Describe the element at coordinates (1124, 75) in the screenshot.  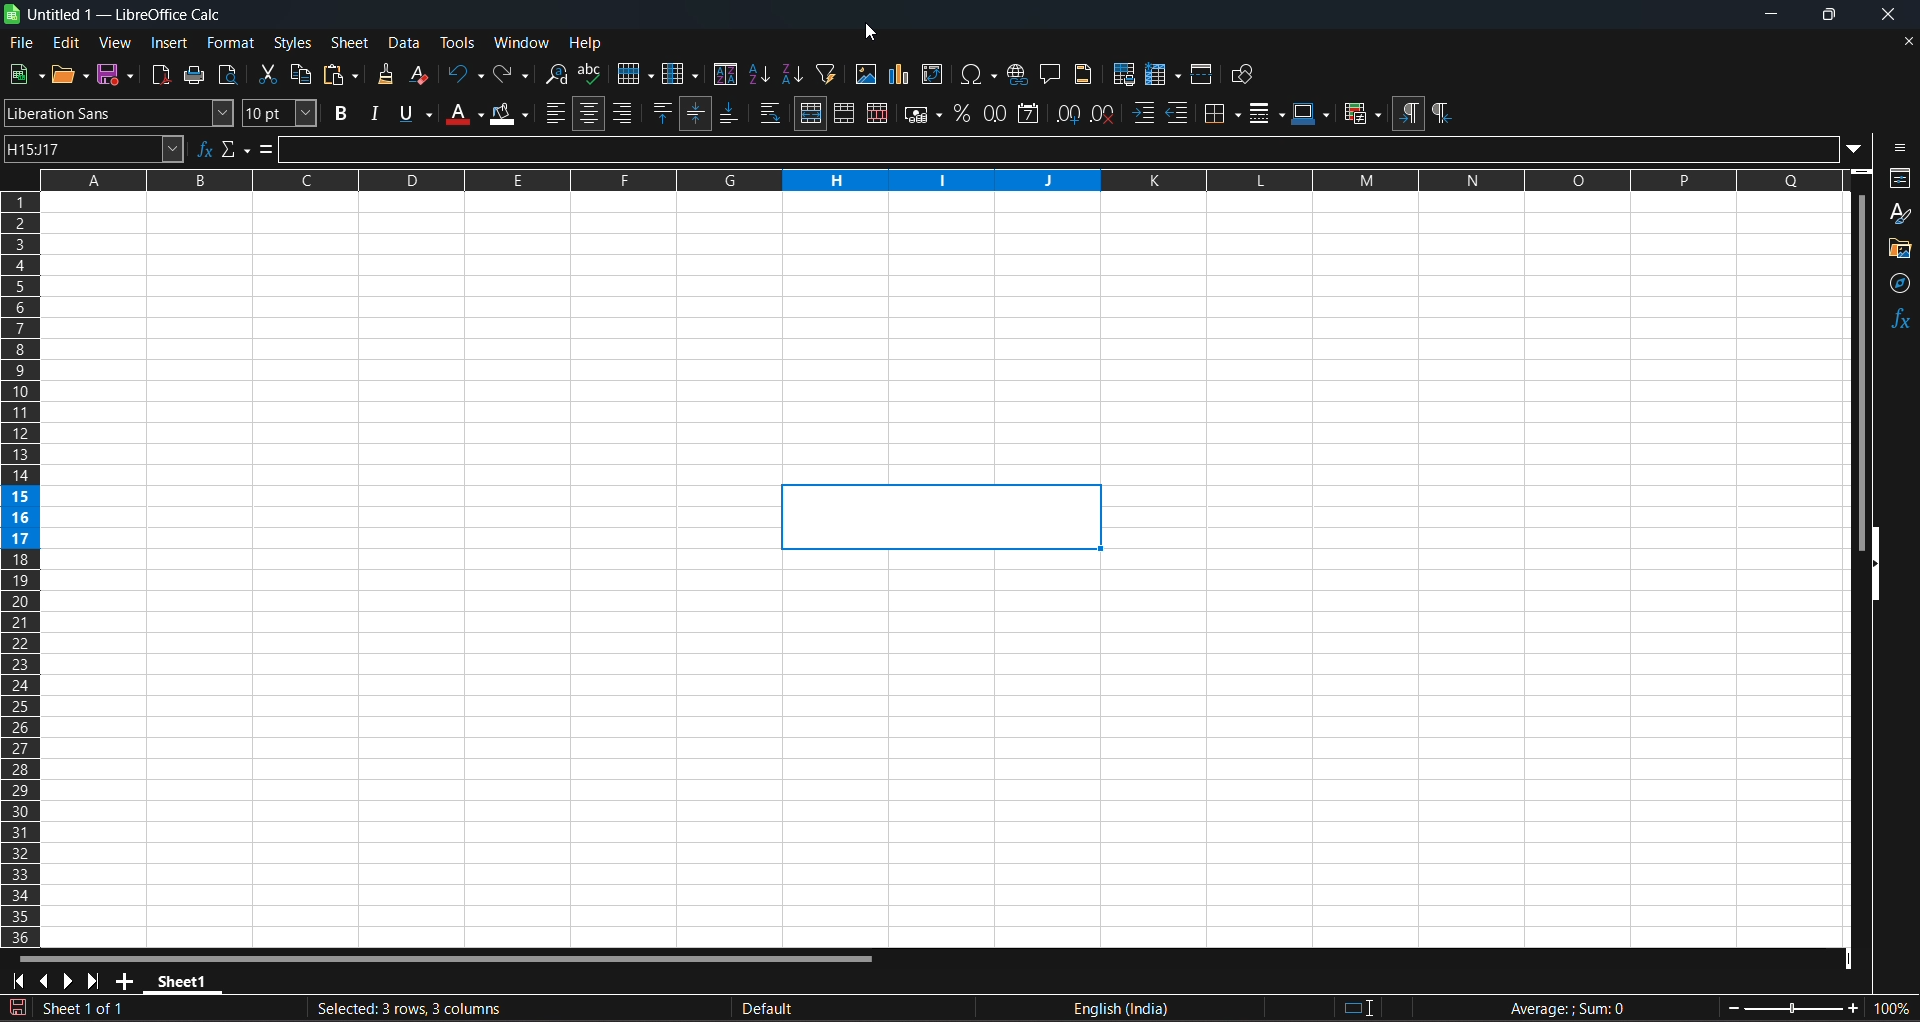
I see `define print area` at that location.